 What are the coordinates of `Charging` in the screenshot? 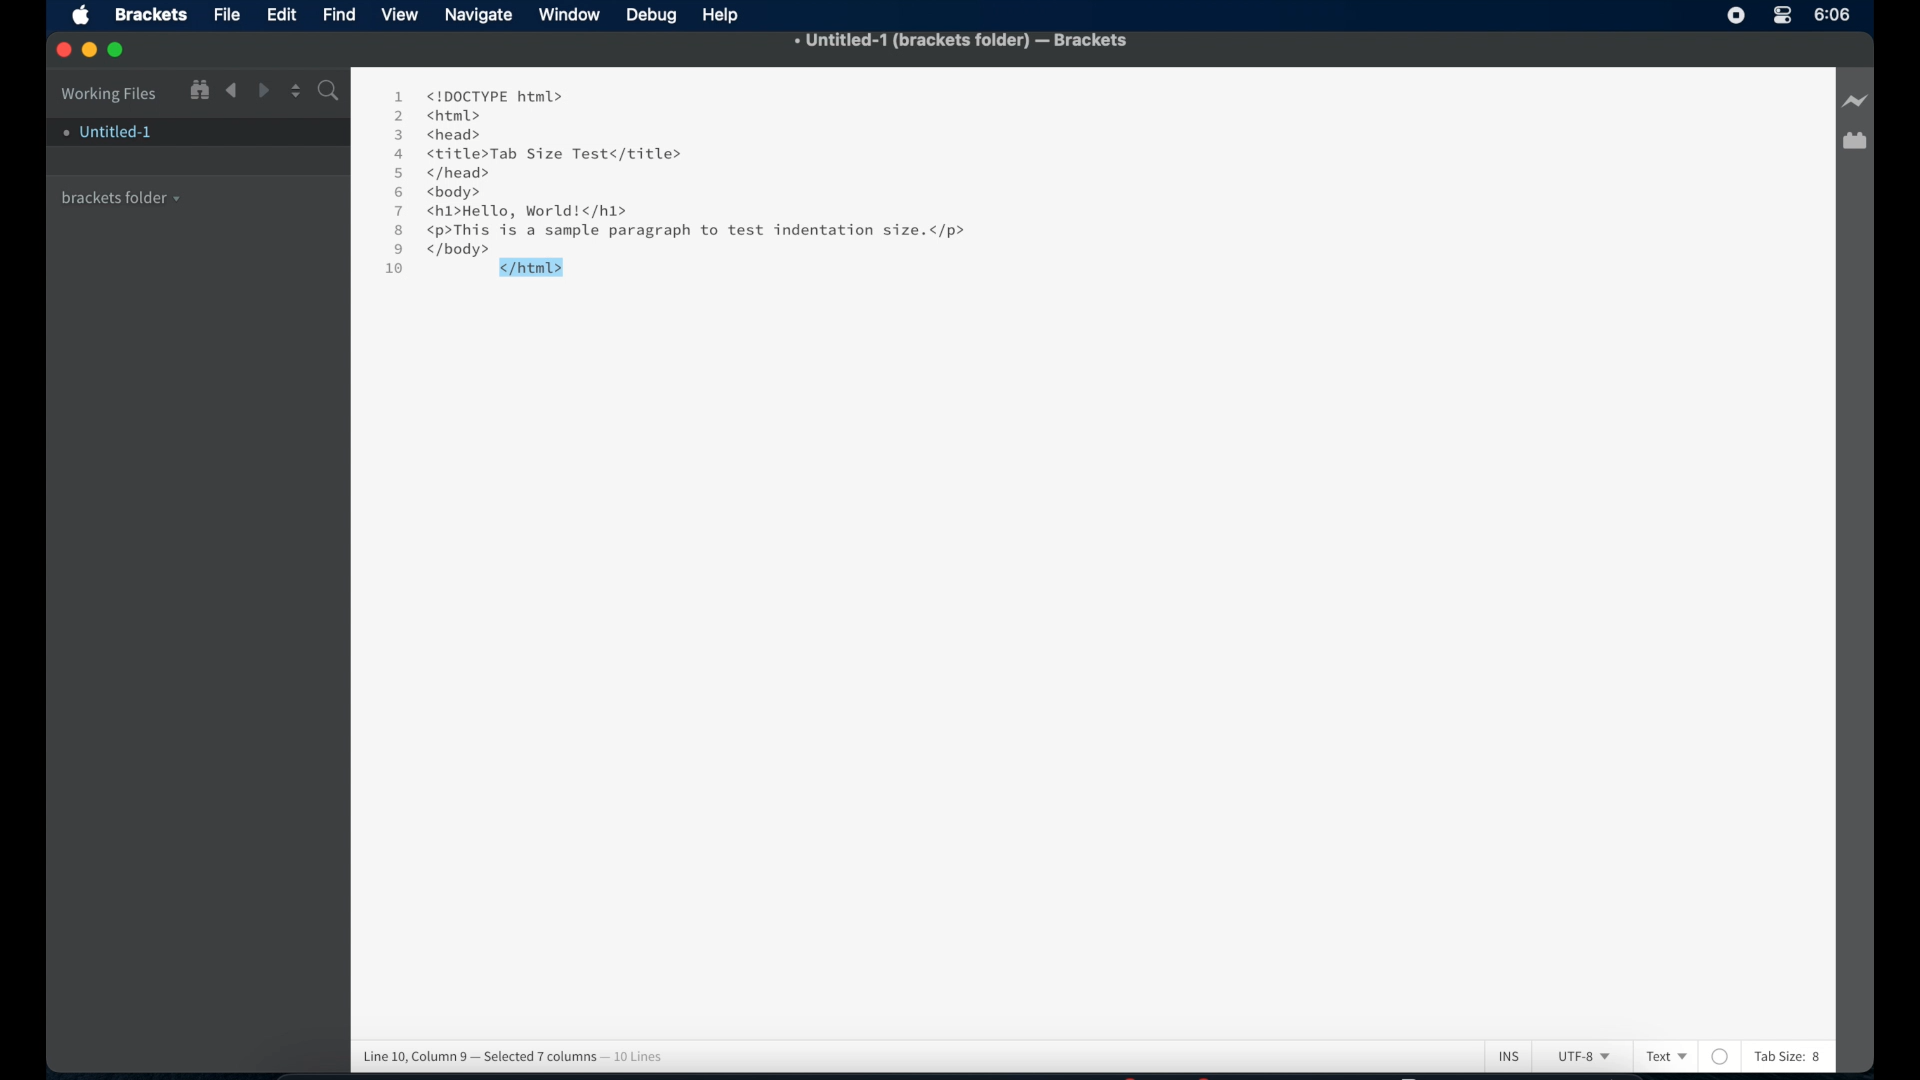 It's located at (1854, 102).